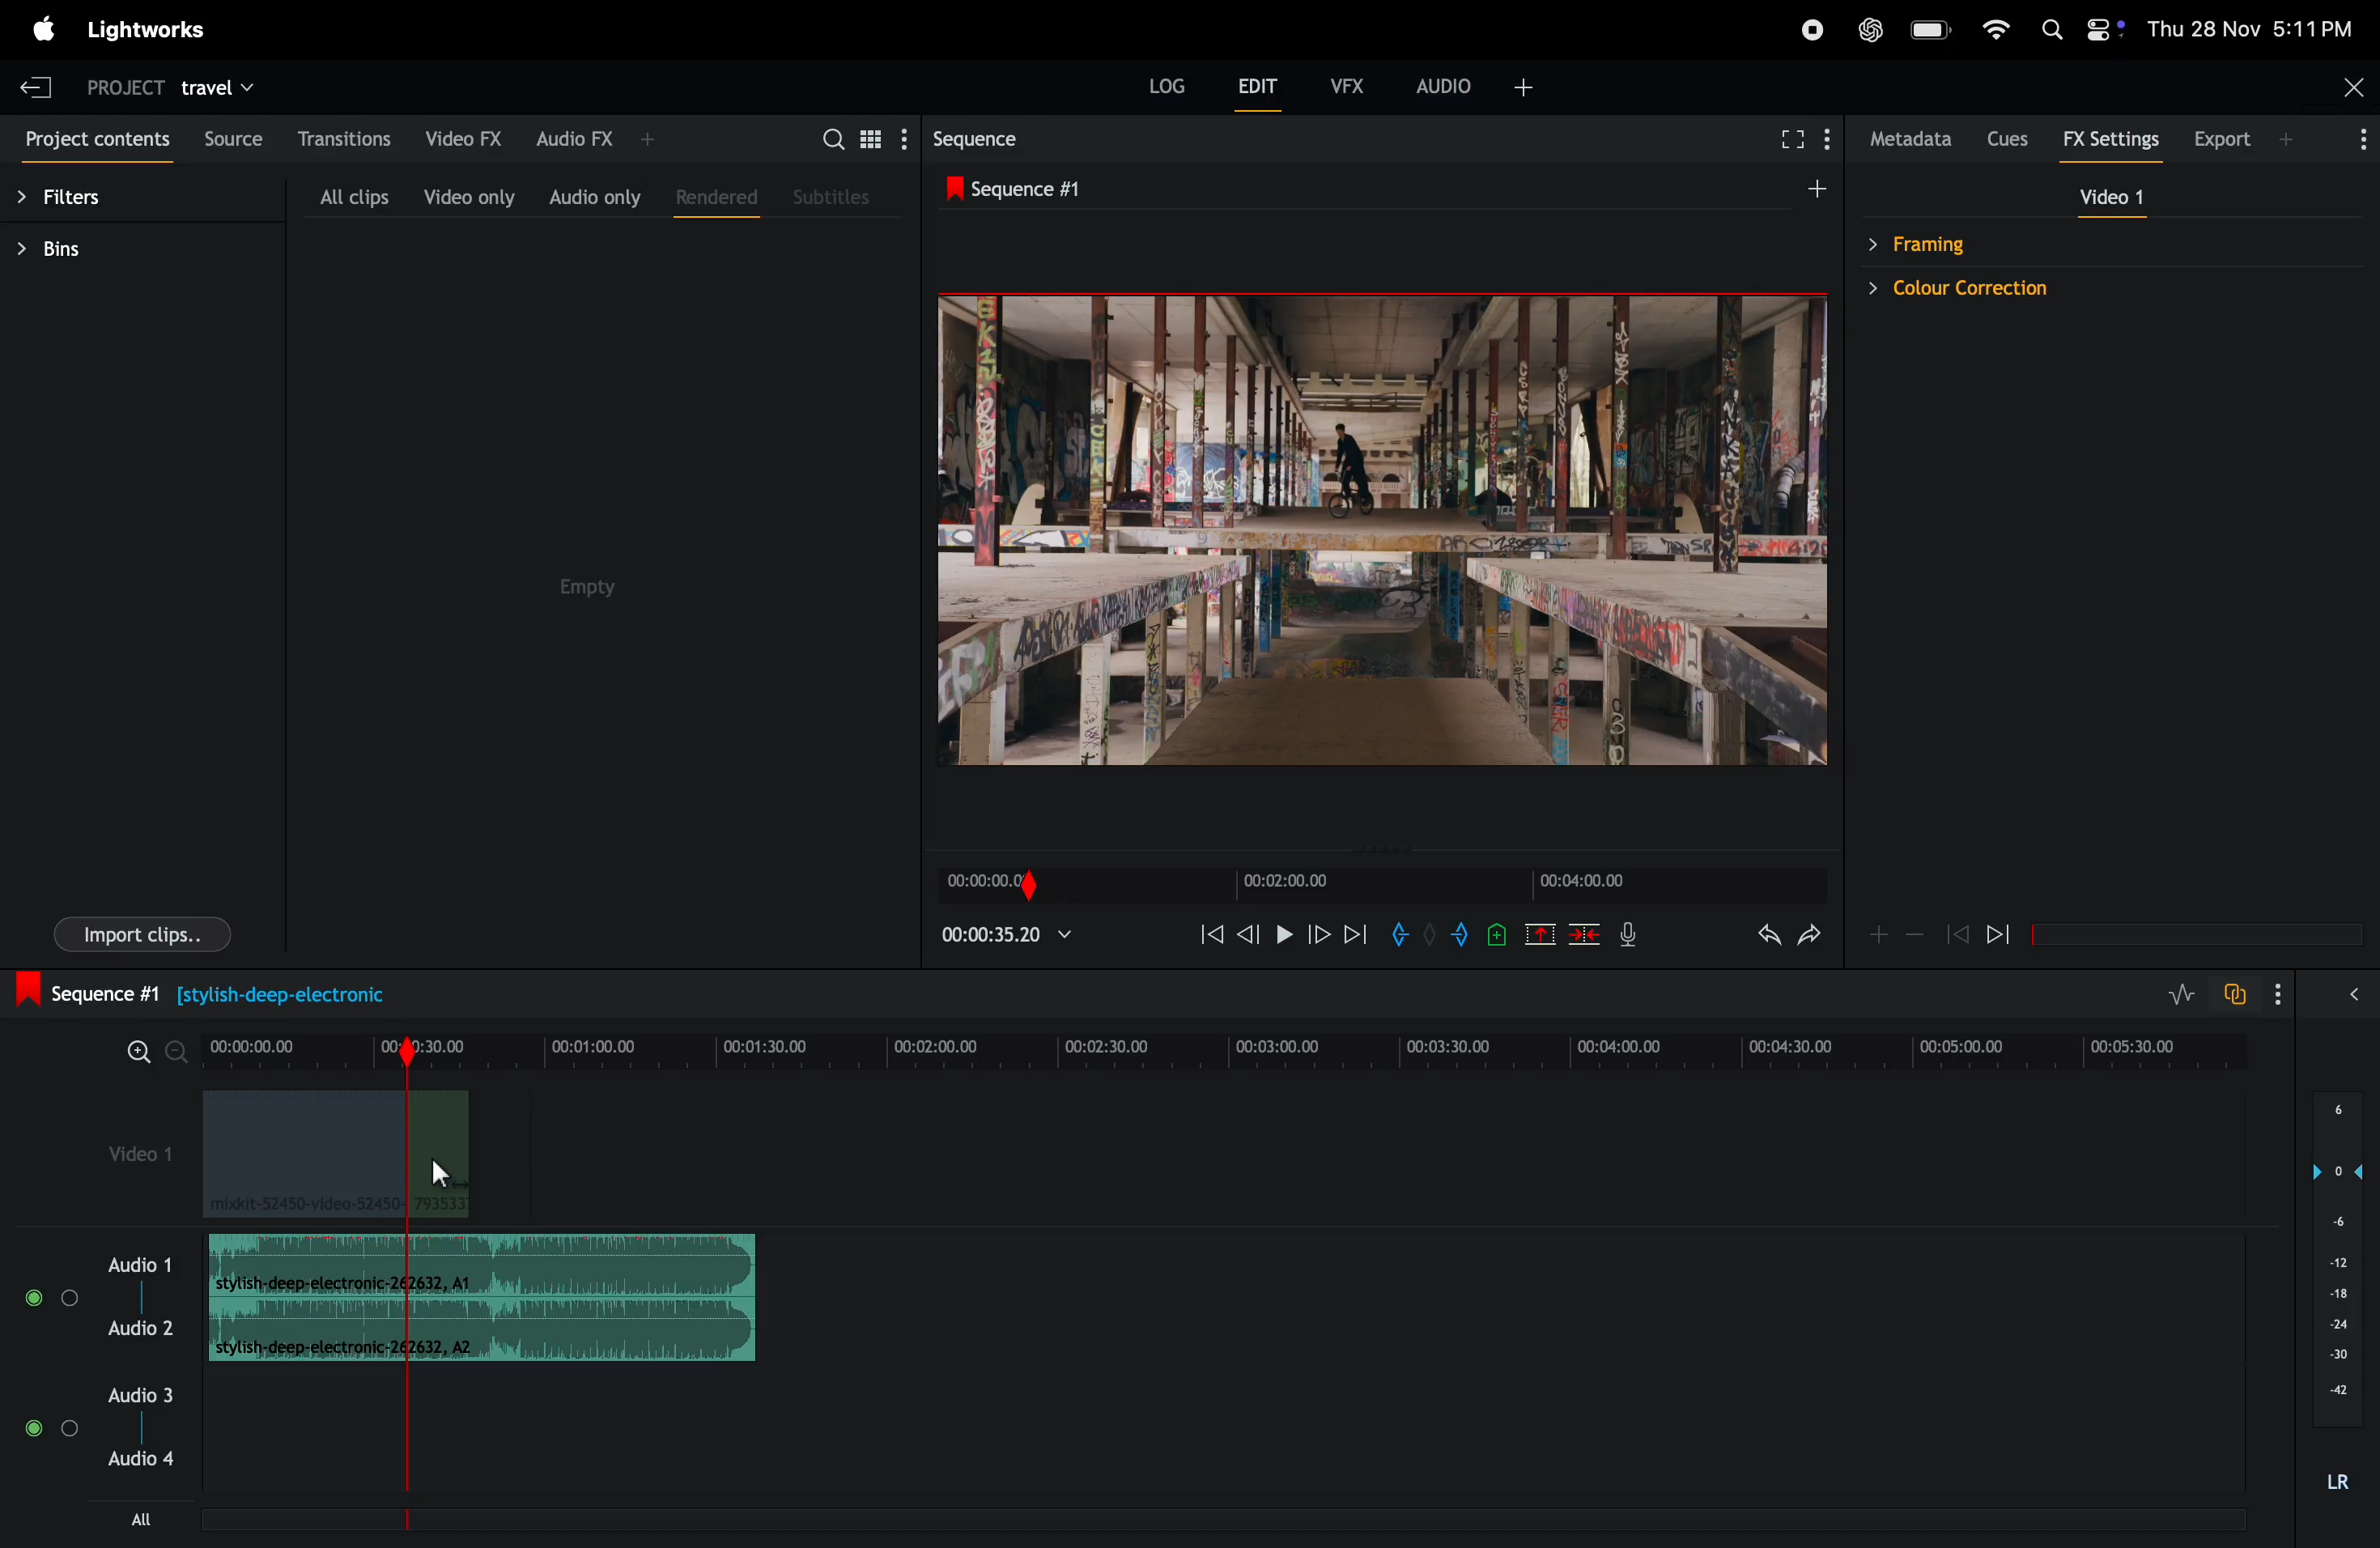 The height and width of the screenshot is (1548, 2380). Describe the element at coordinates (1790, 135) in the screenshot. I see `full screen` at that location.